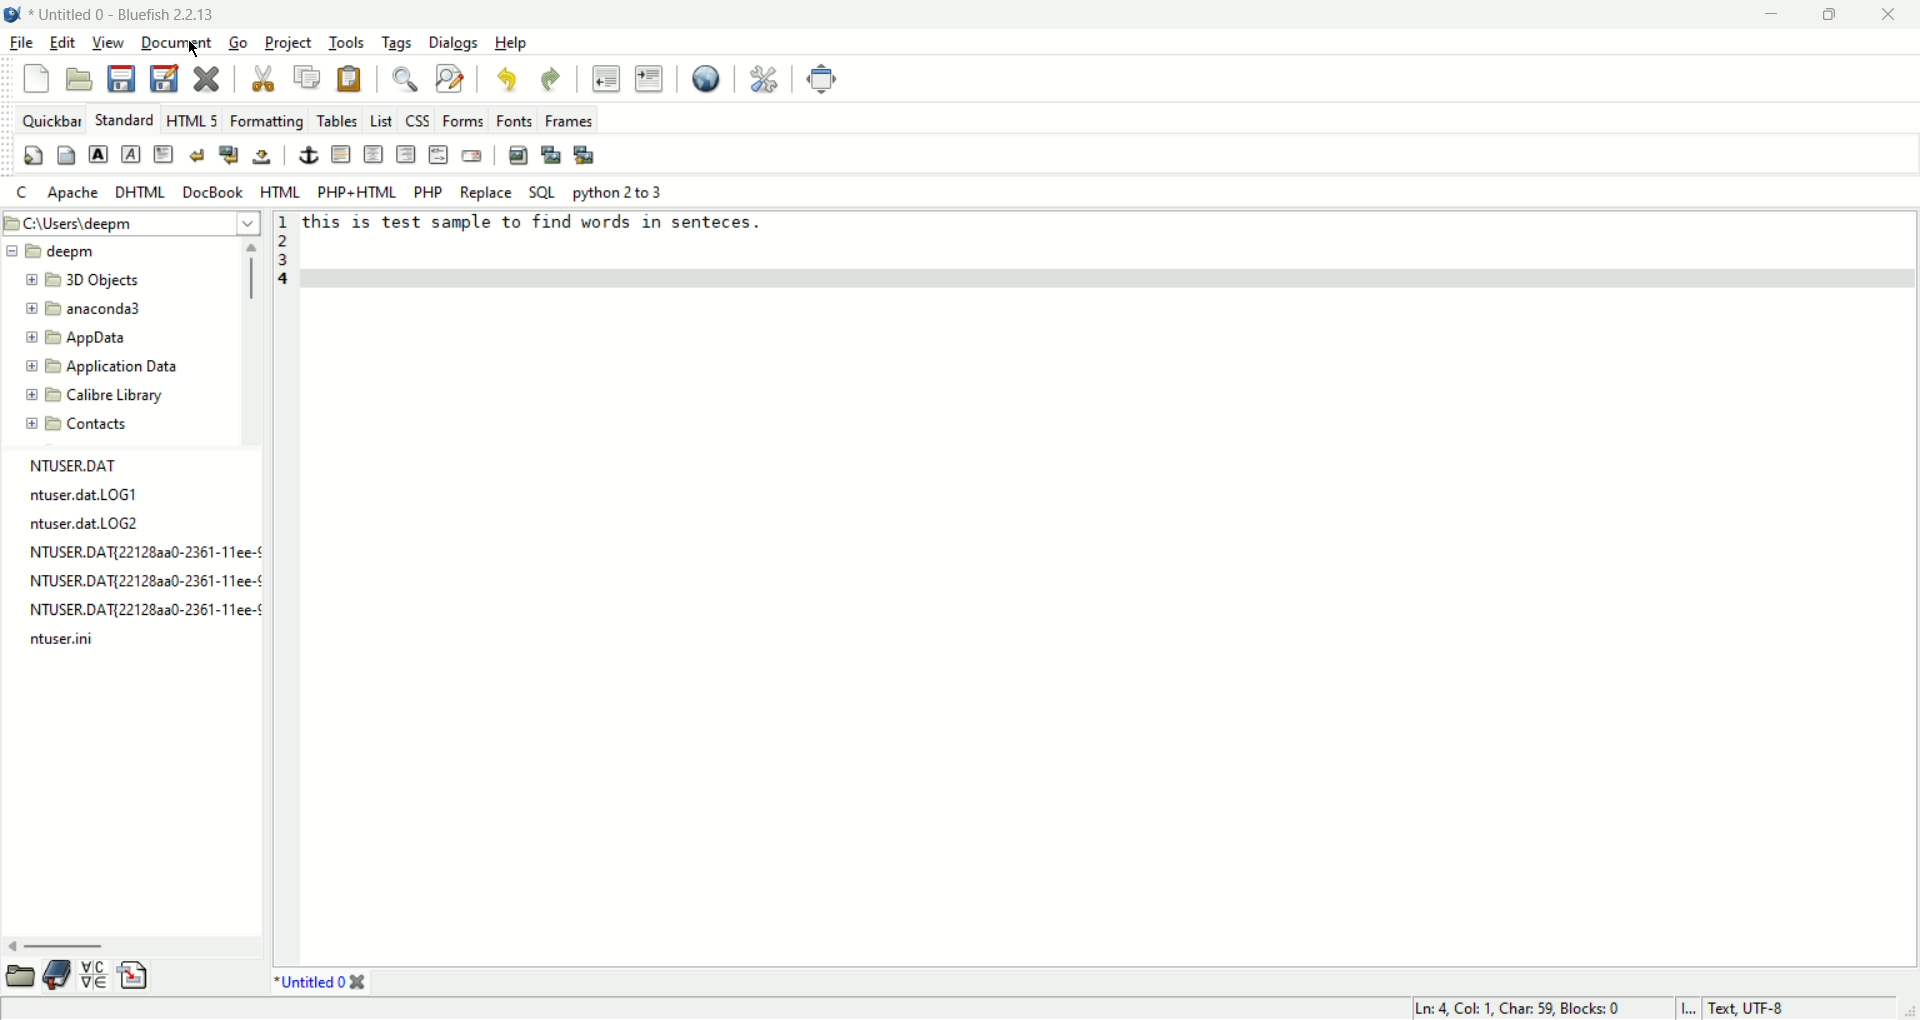 Image resolution: width=1920 pixels, height=1020 pixels. Describe the element at coordinates (337, 120) in the screenshot. I see `tables` at that location.